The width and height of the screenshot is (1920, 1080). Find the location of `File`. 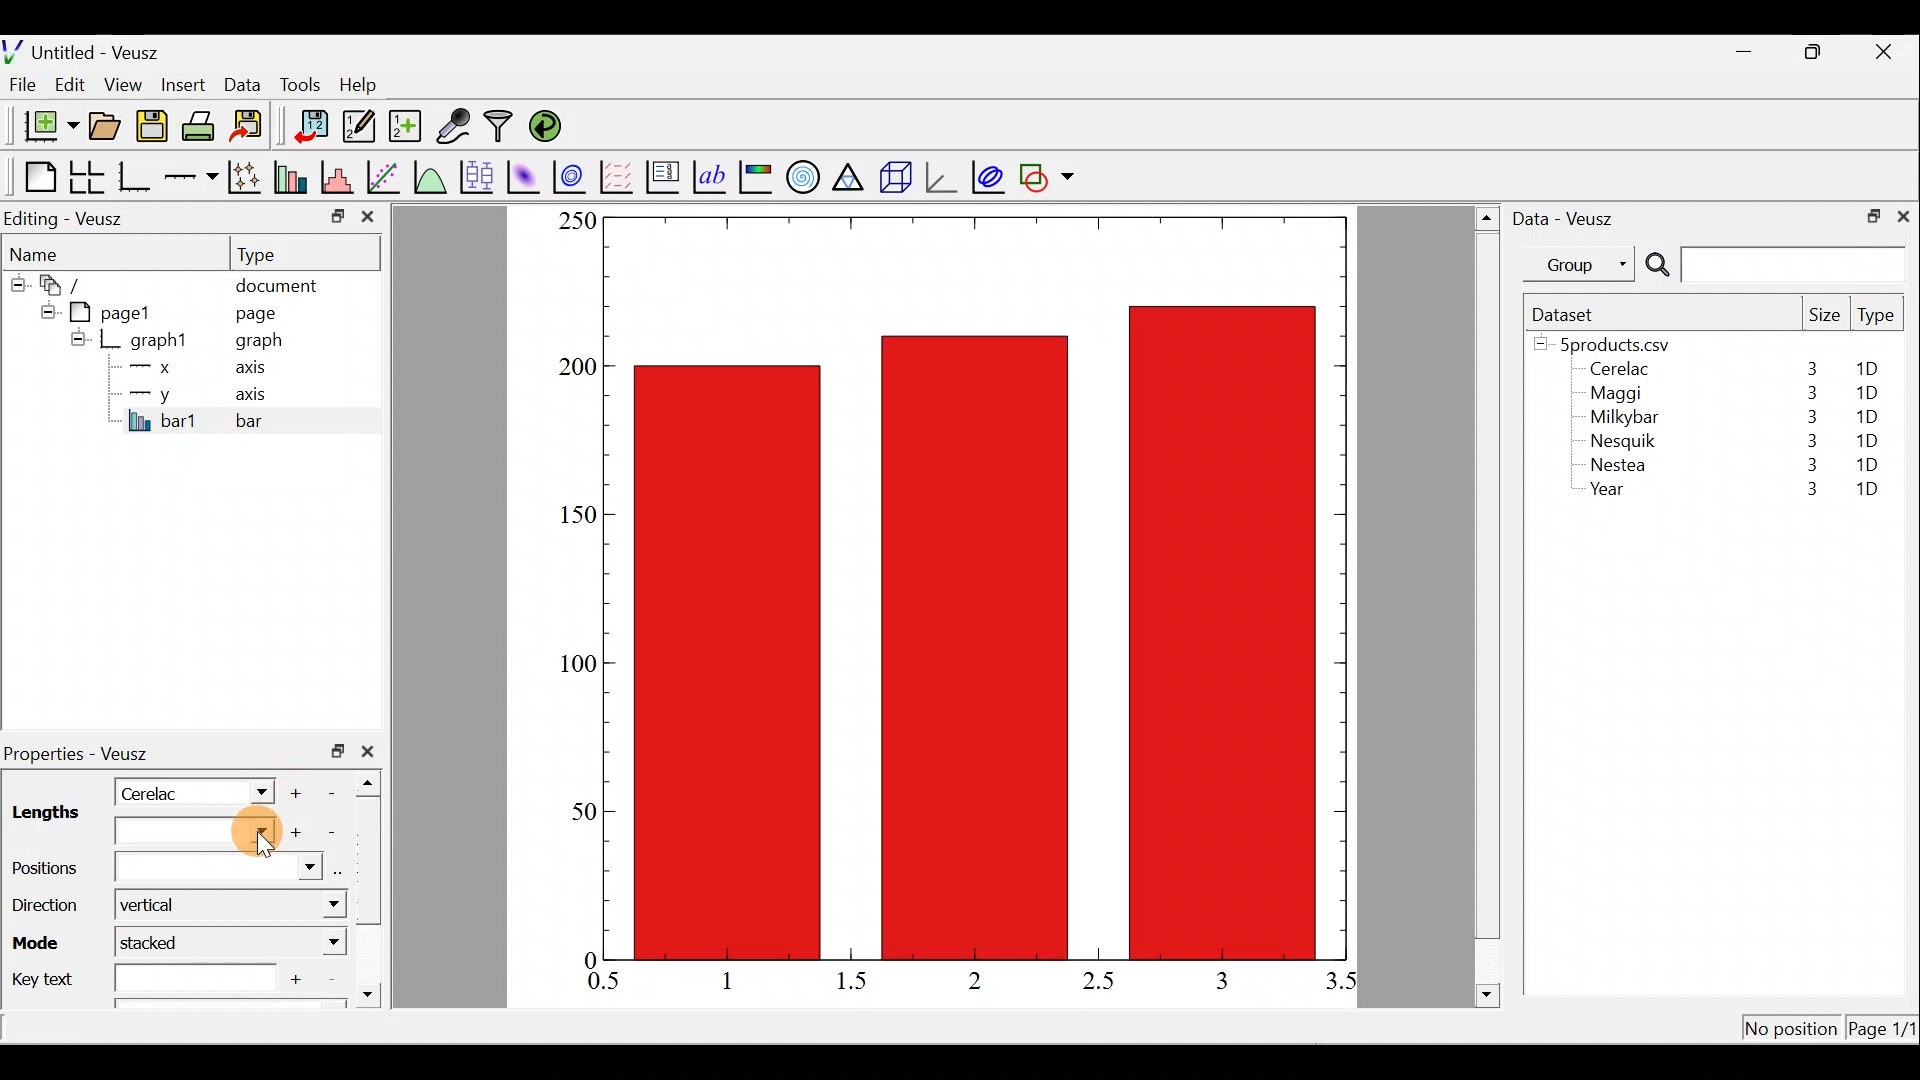

File is located at coordinates (19, 85).